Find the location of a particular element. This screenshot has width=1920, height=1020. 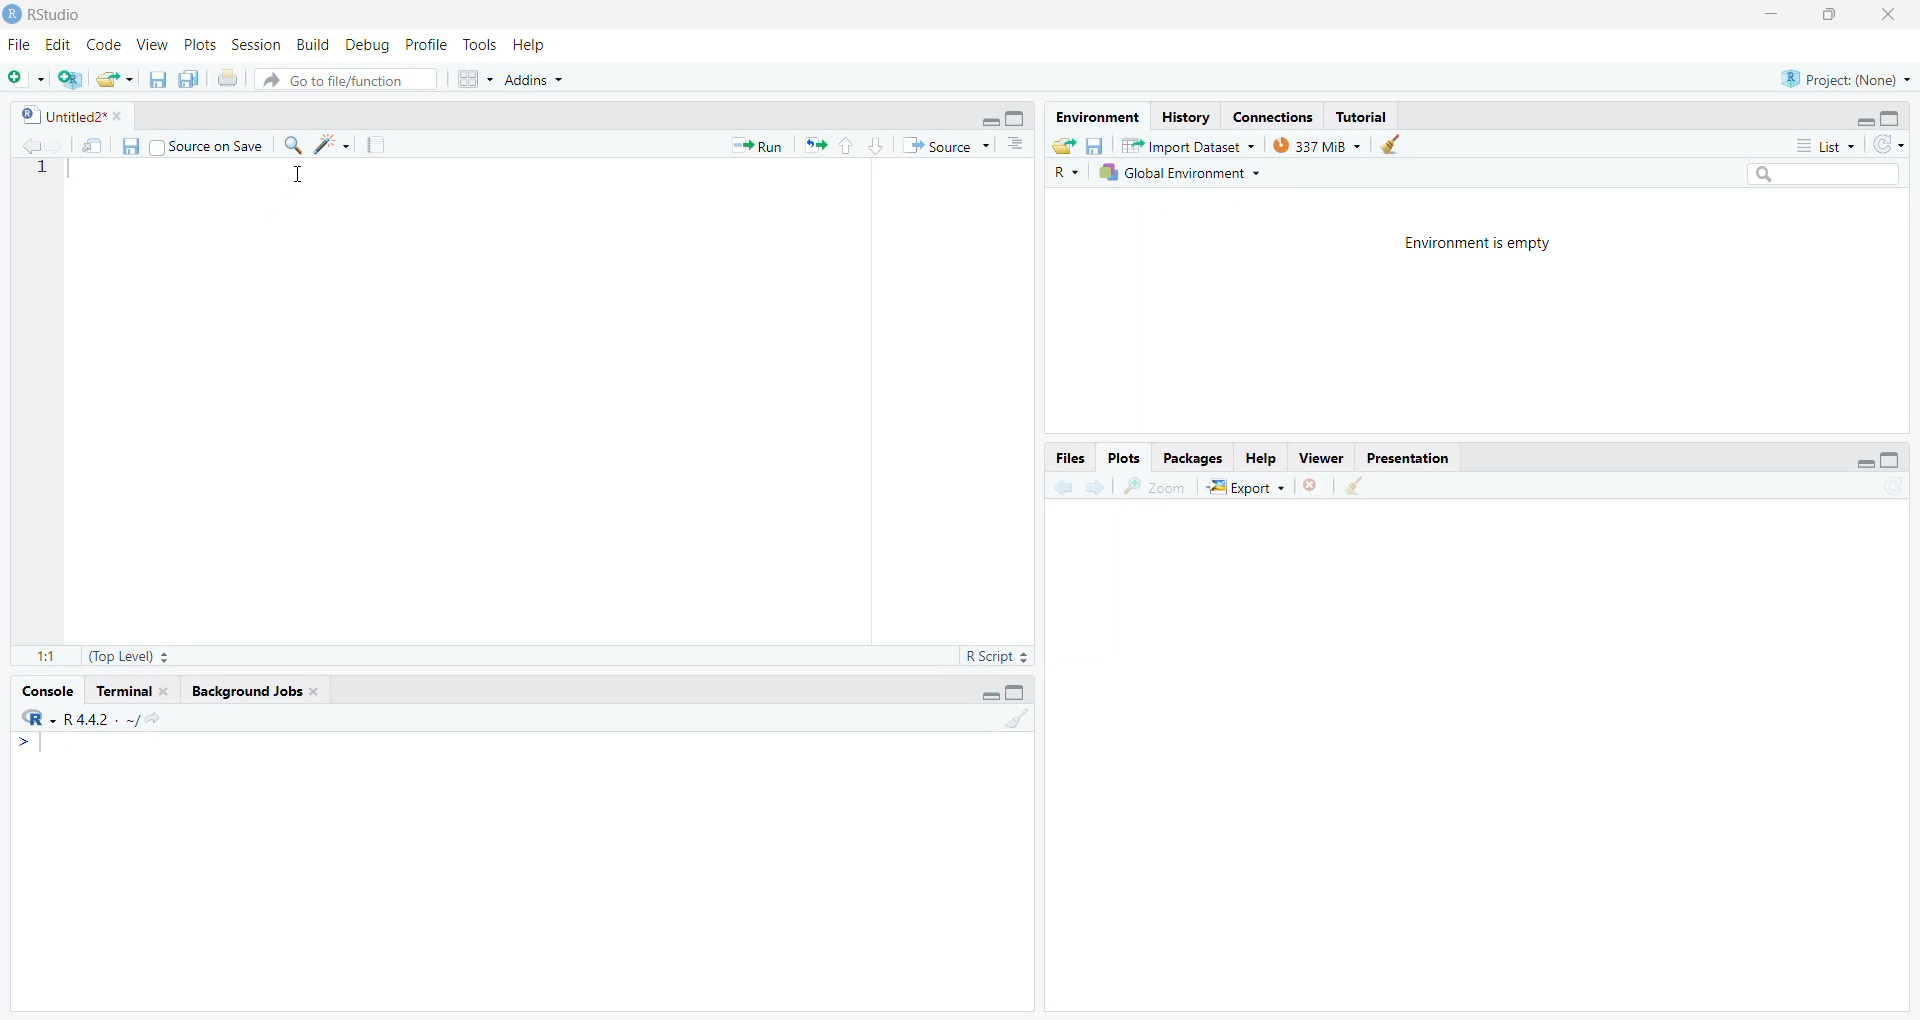

hide r script is located at coordinates (985, 122).